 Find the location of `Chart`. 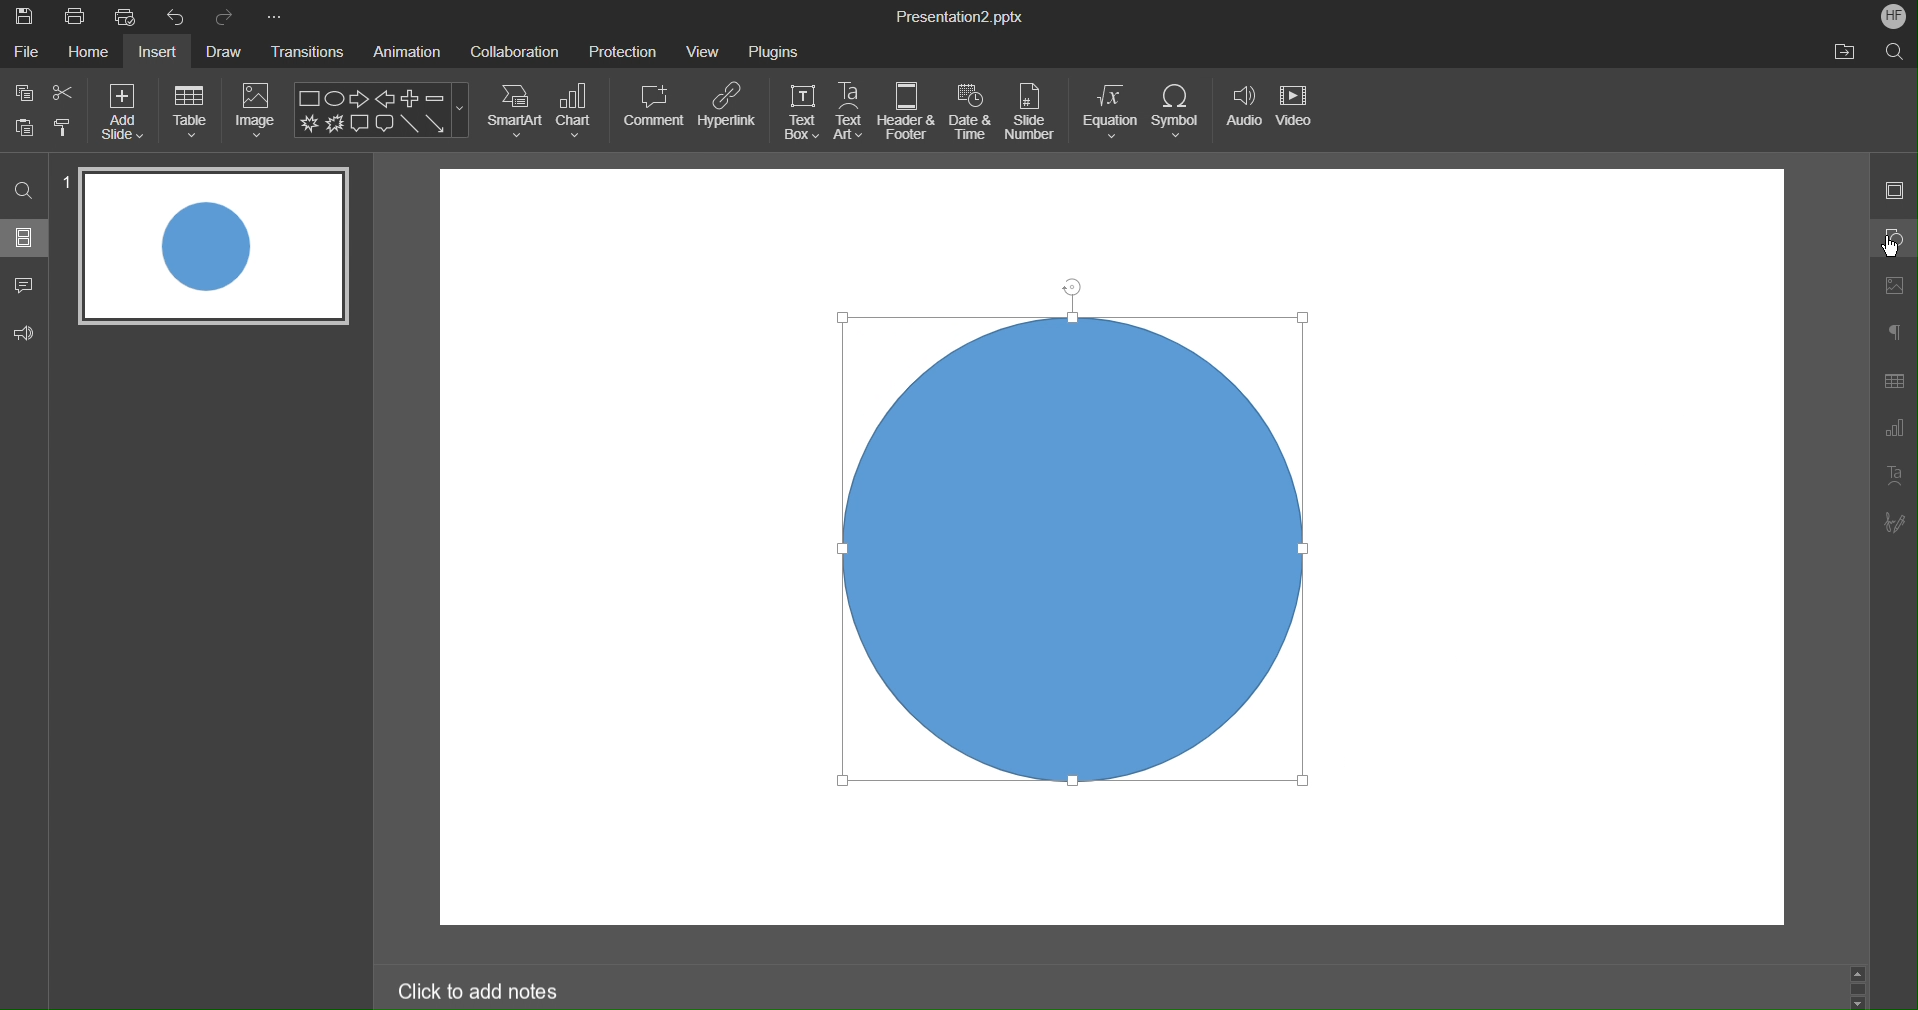

Chart is located at coordinates (577, 110).